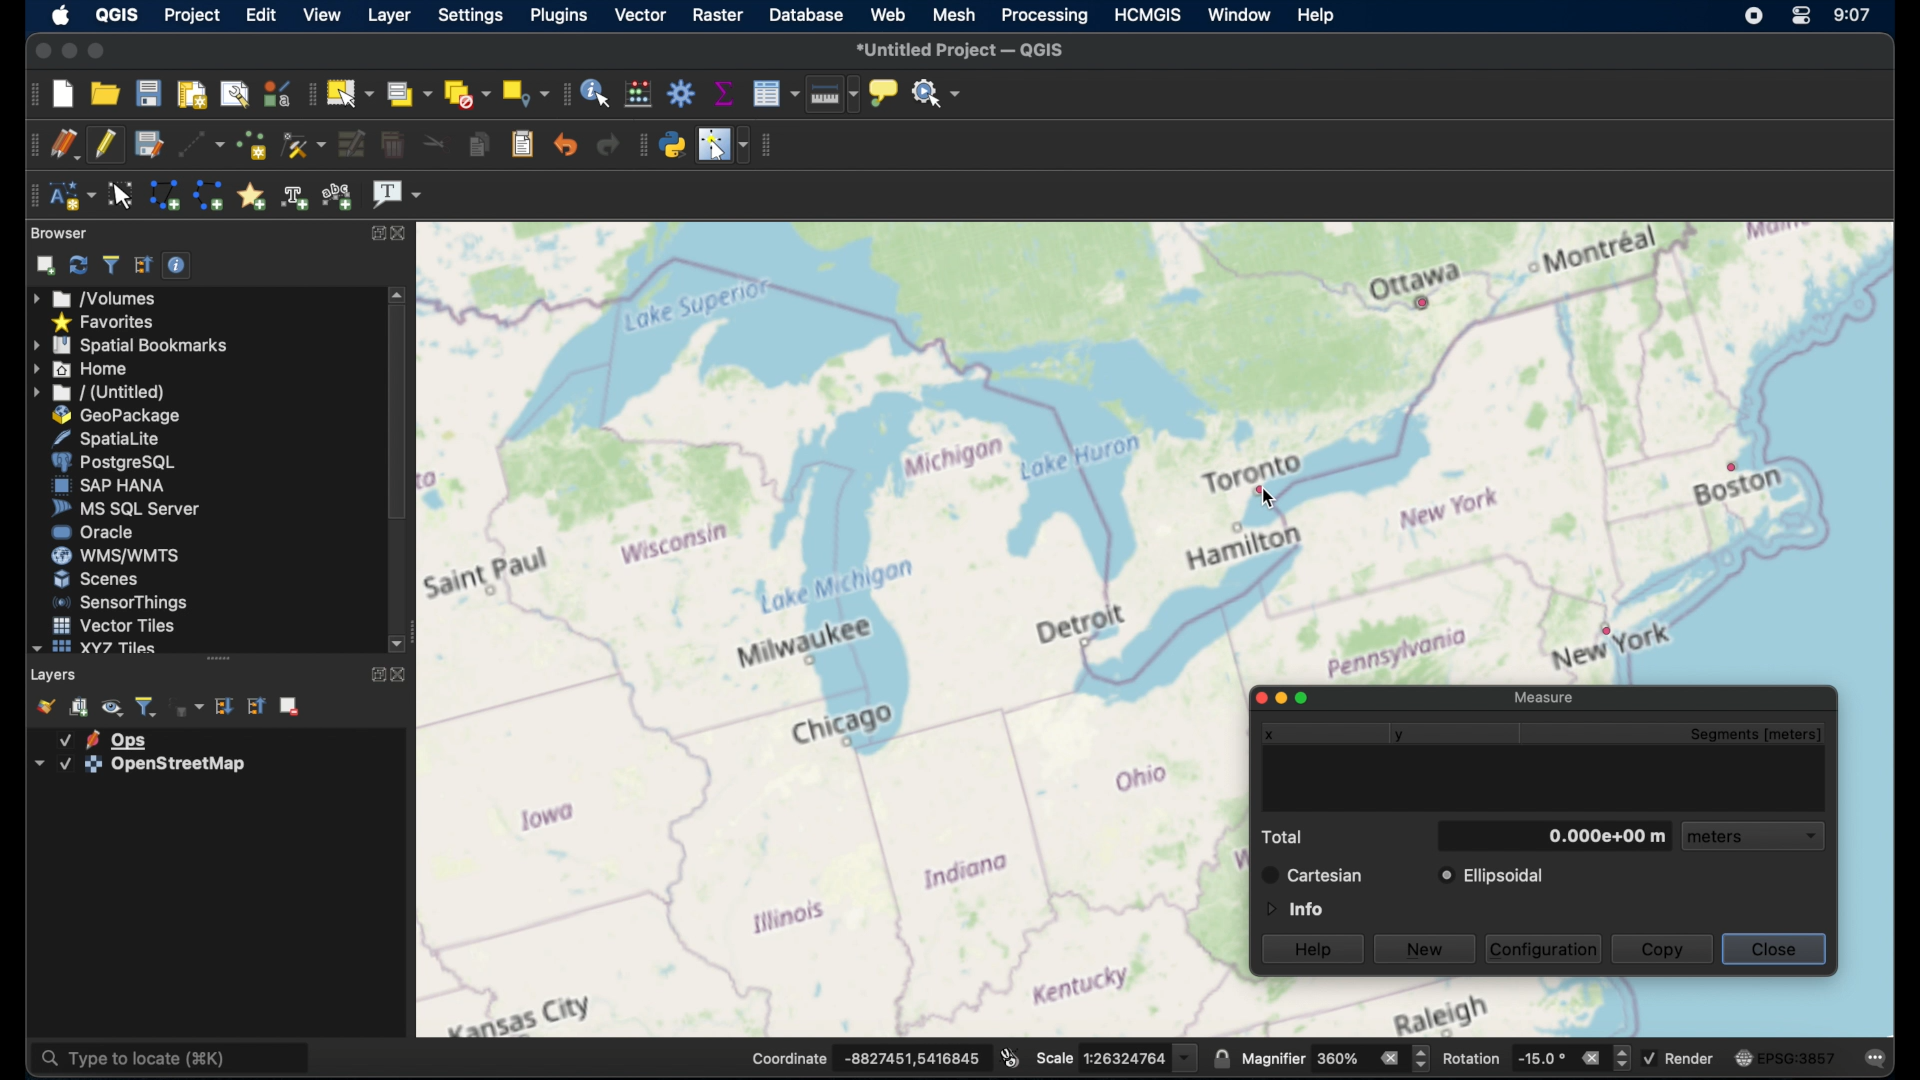 The height and width of the screenshot is (1080, 1920). What do you see at coordinates (1853, 14) in the screenshot?
I see `time` at bounding box center [1853, 14].